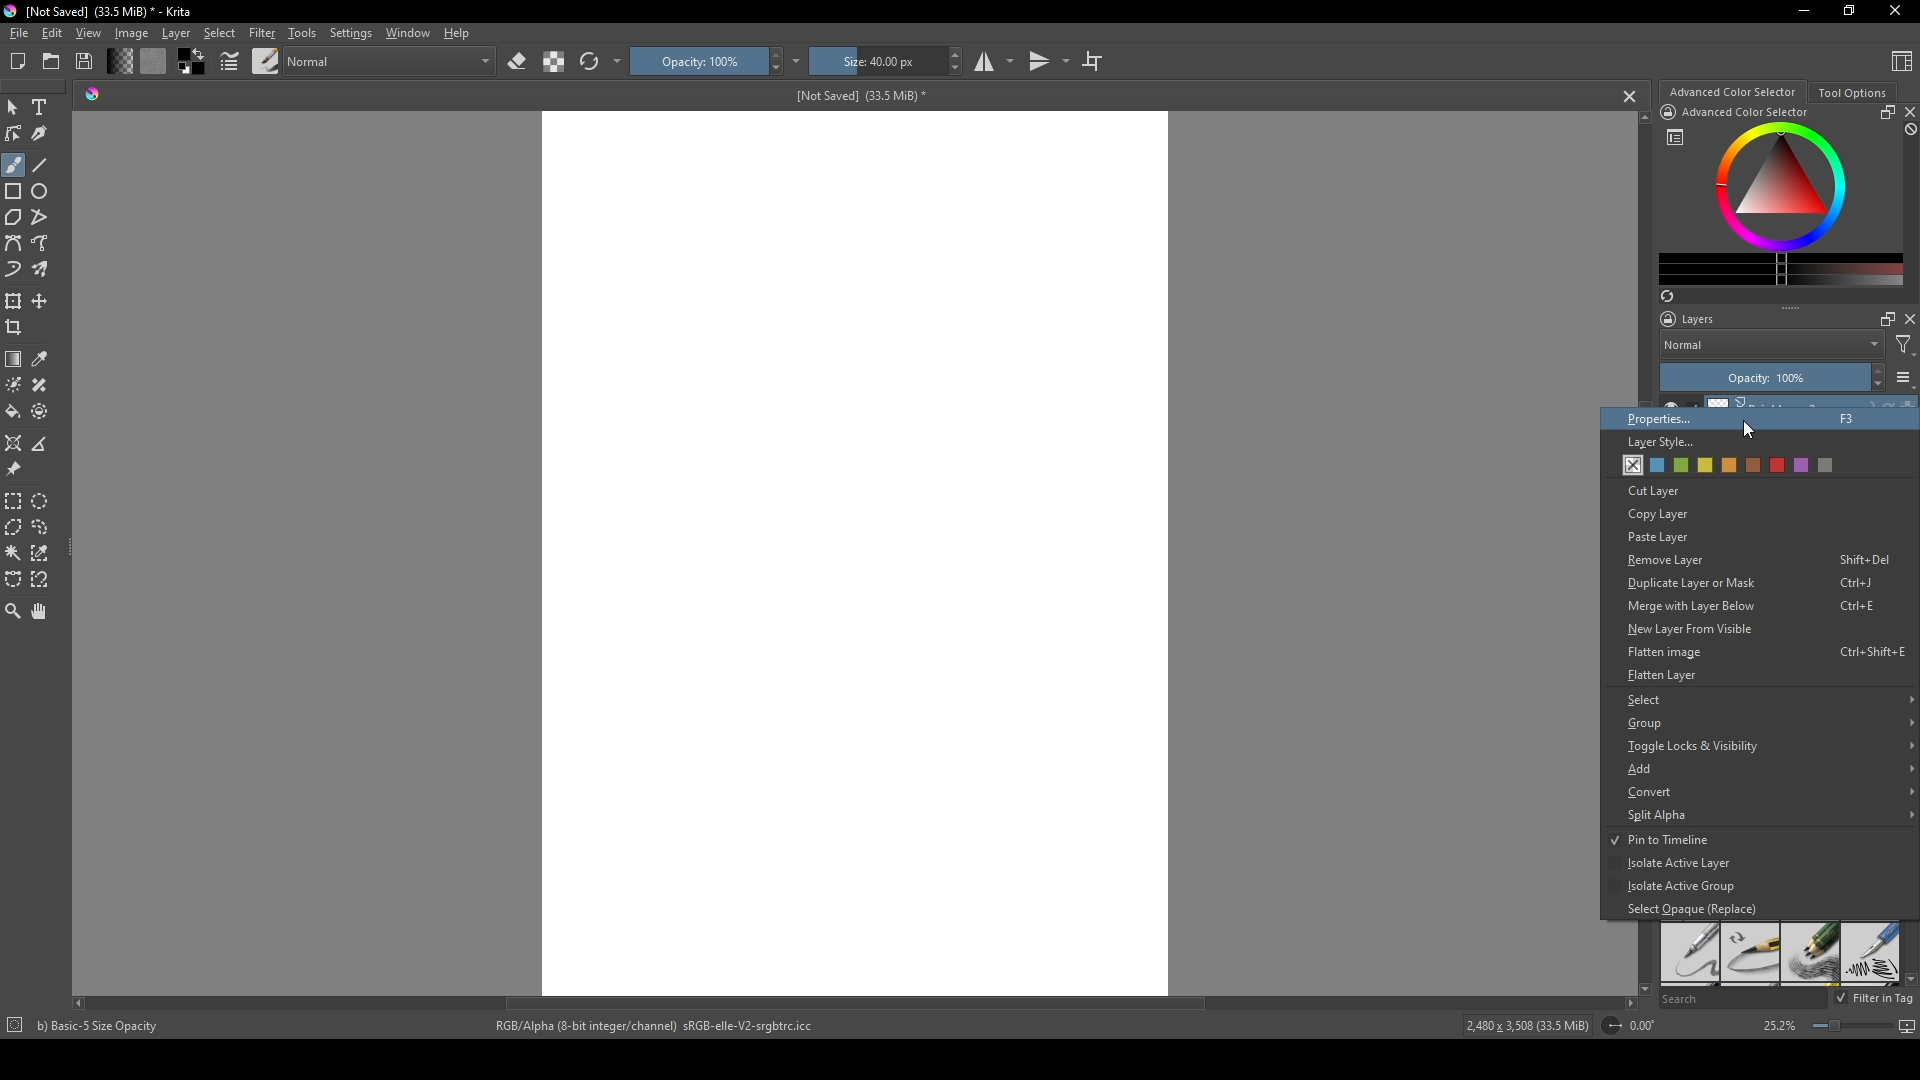 This screenshot has height=1080, width=1920. I want to click on New file, so click(15, 63).